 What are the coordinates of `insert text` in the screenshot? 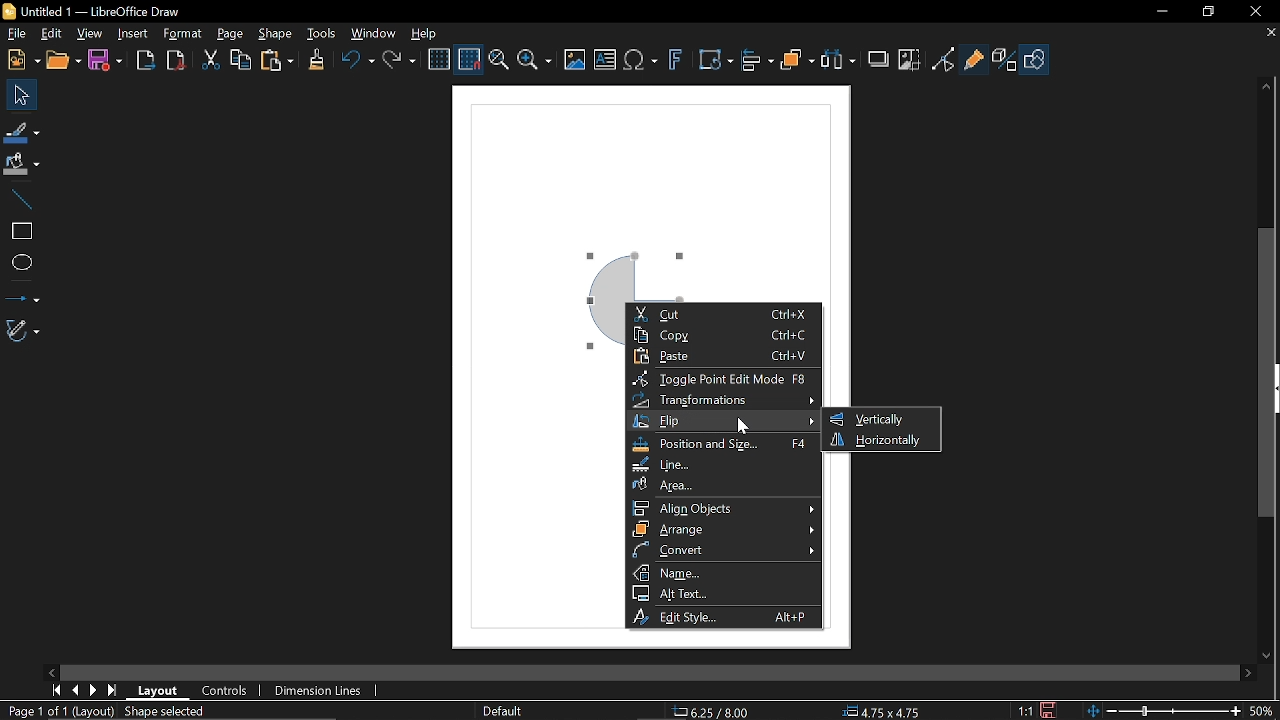 It's located at (606, 59).